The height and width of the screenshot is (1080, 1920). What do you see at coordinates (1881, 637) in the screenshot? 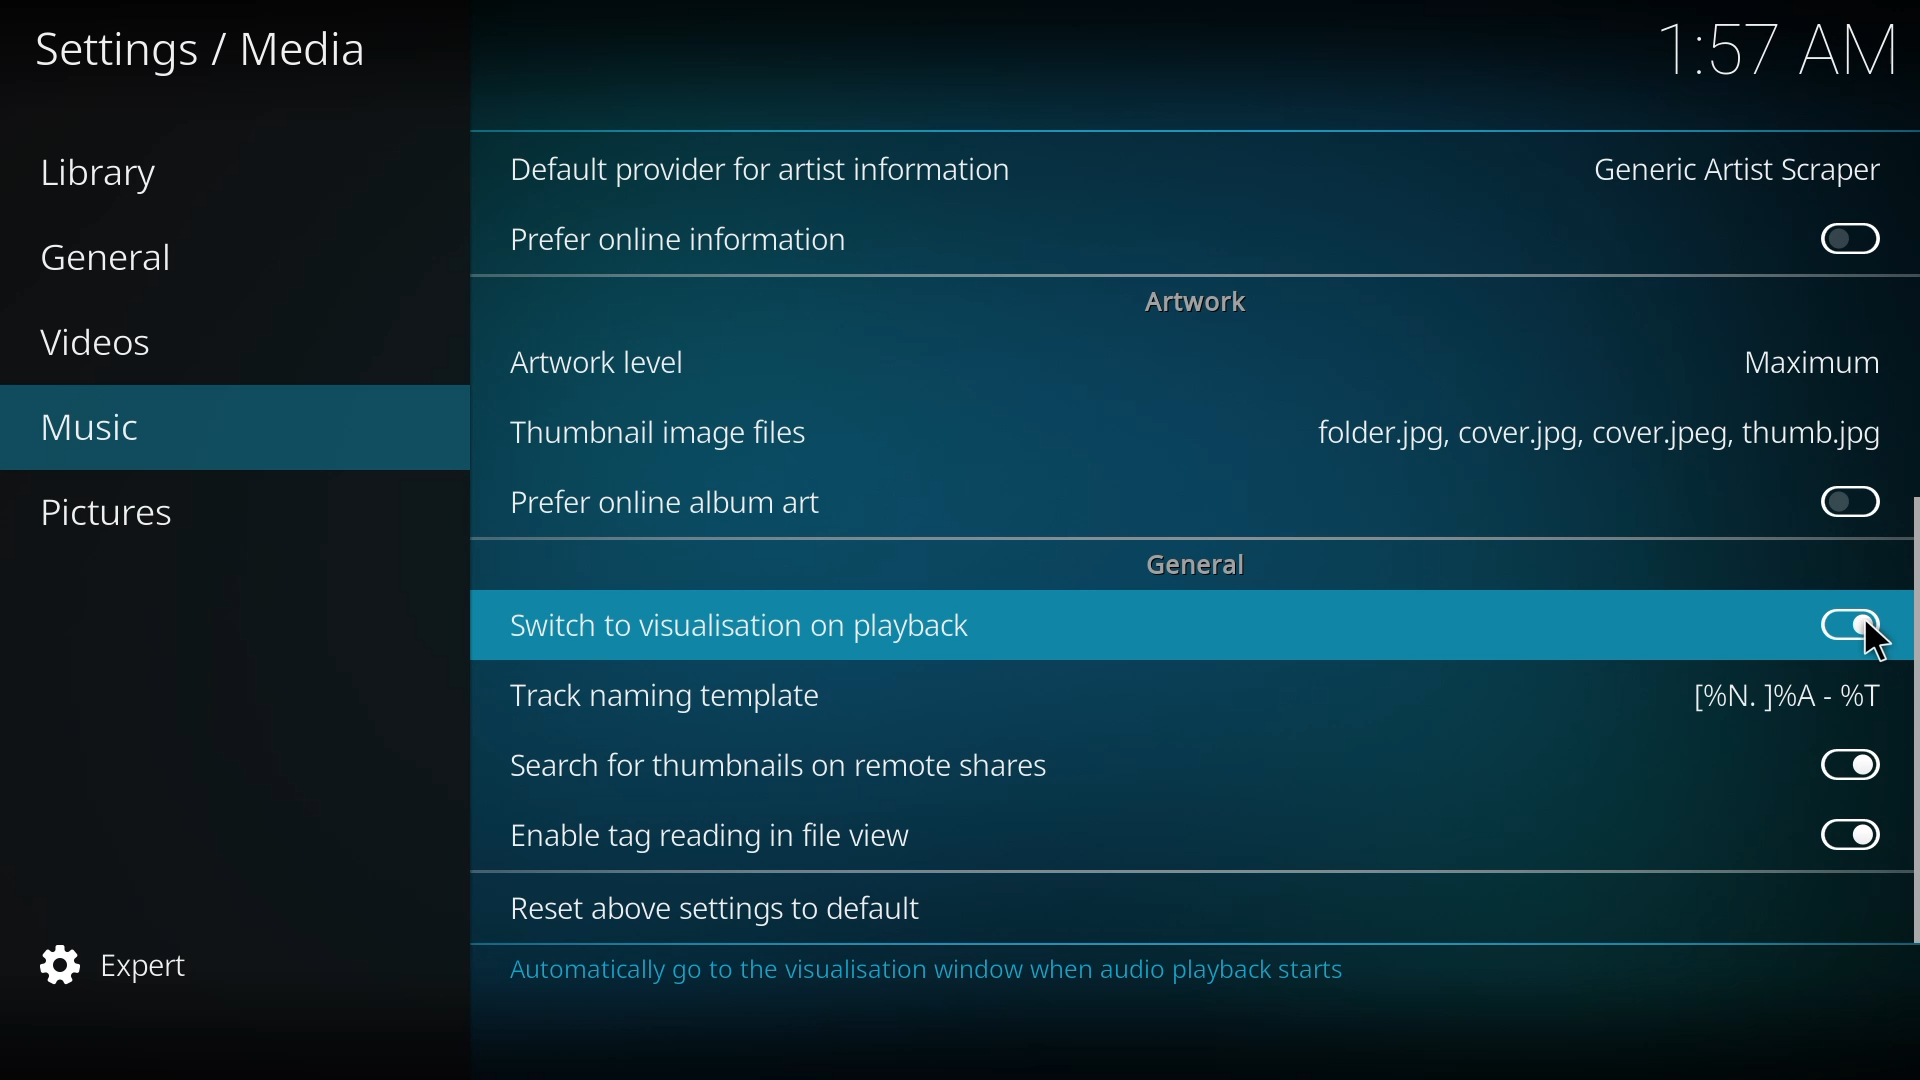
I see `cursor` at bounding box center [1881, 637].